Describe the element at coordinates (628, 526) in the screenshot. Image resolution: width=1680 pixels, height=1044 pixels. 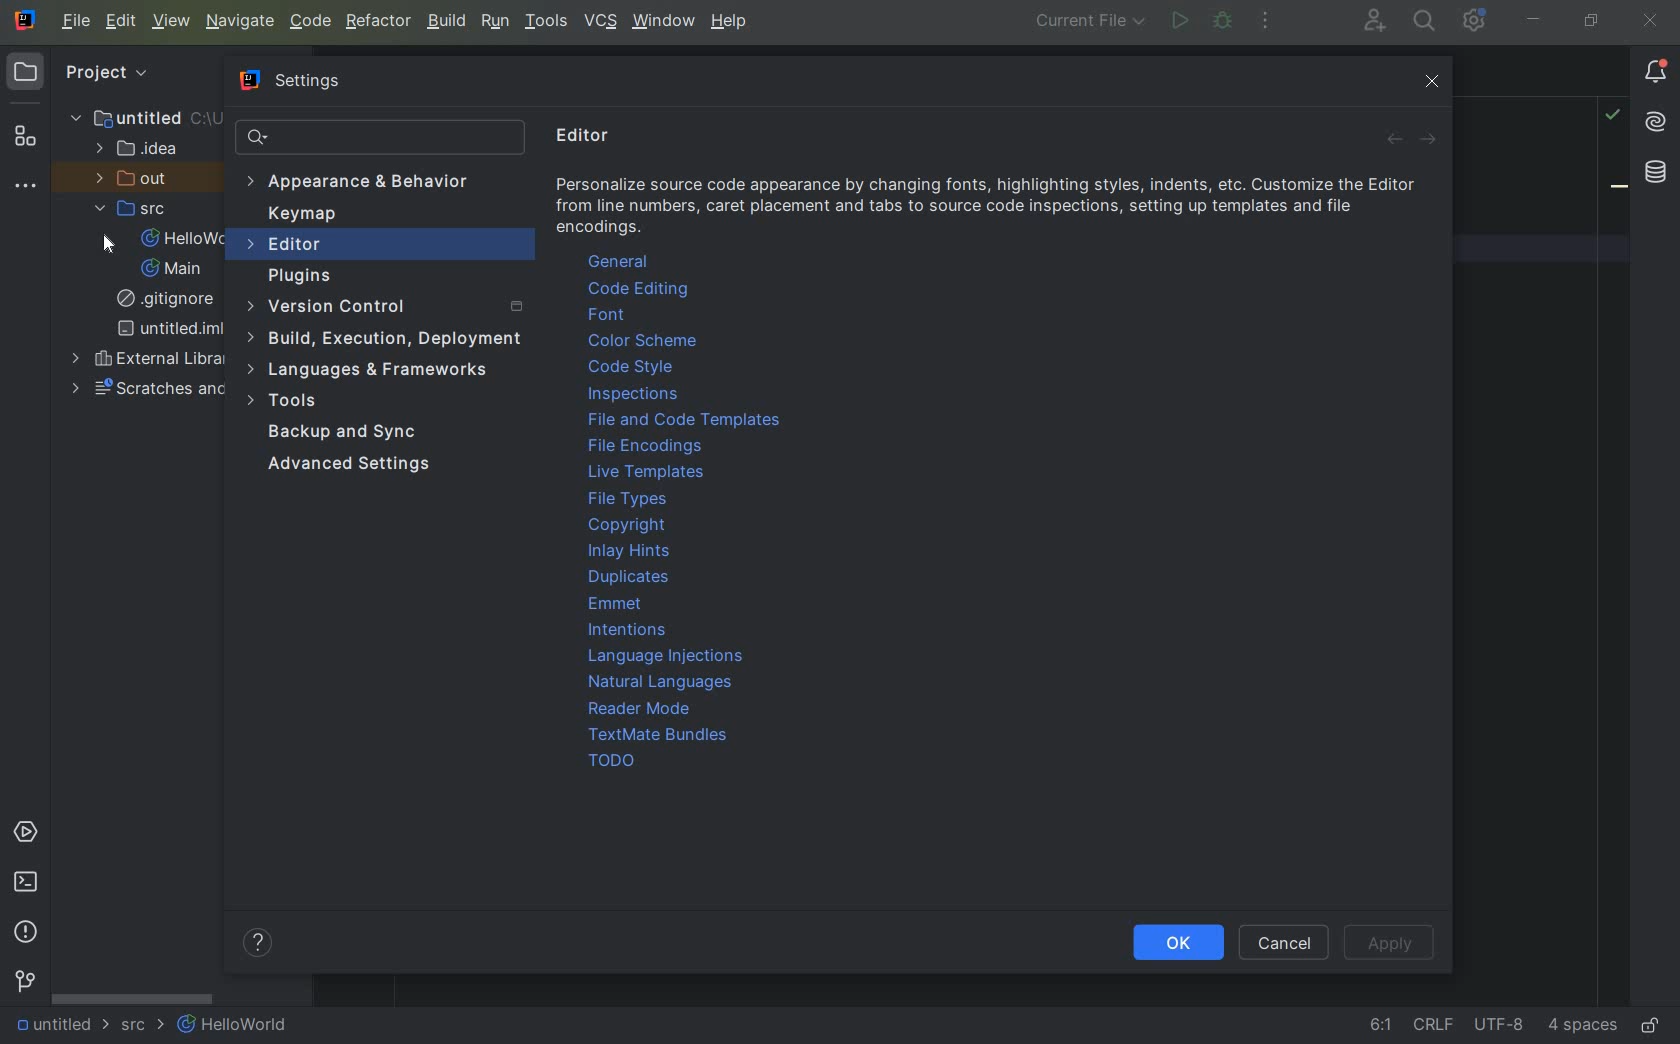
I see `copyright` at that location.